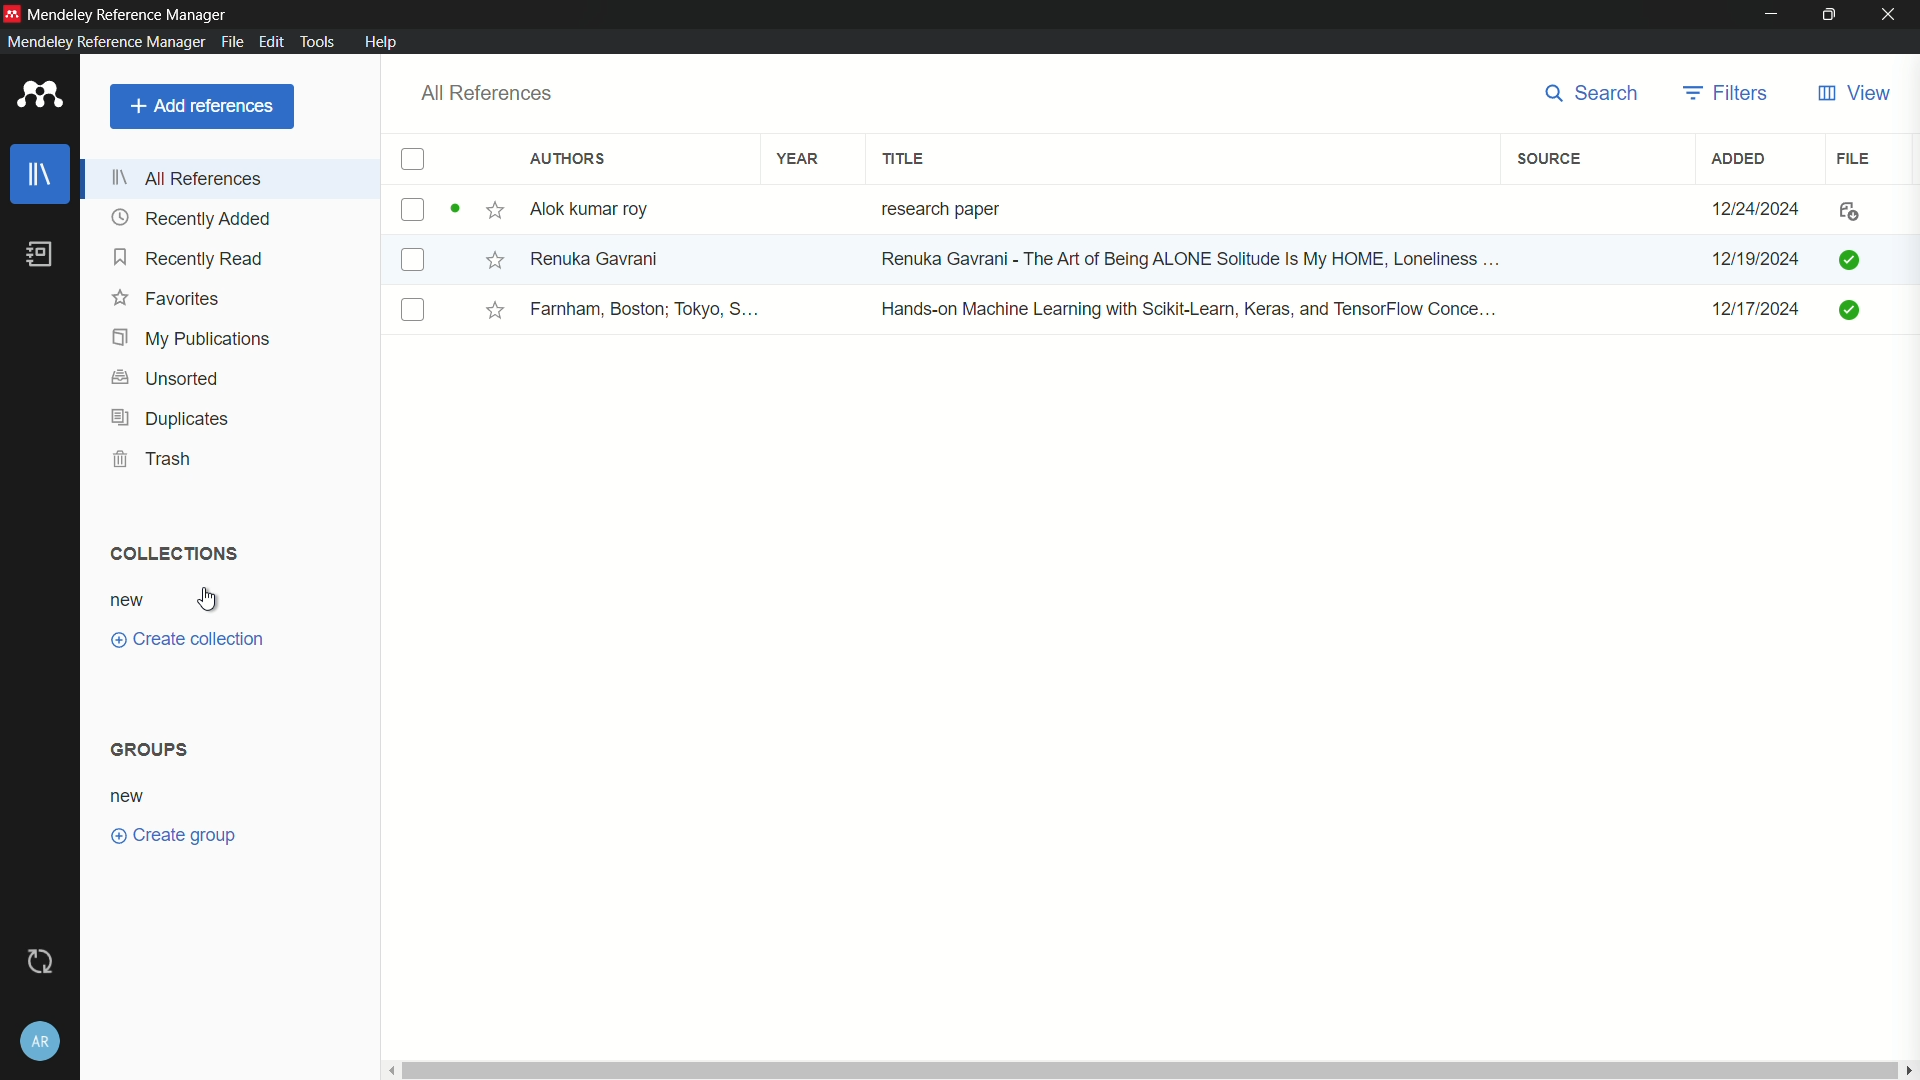 The image size is (1920, 1080). What do you see at coordinates (188, 178) in the screenshot?
I see `all references` at bounding box center [188, 178].